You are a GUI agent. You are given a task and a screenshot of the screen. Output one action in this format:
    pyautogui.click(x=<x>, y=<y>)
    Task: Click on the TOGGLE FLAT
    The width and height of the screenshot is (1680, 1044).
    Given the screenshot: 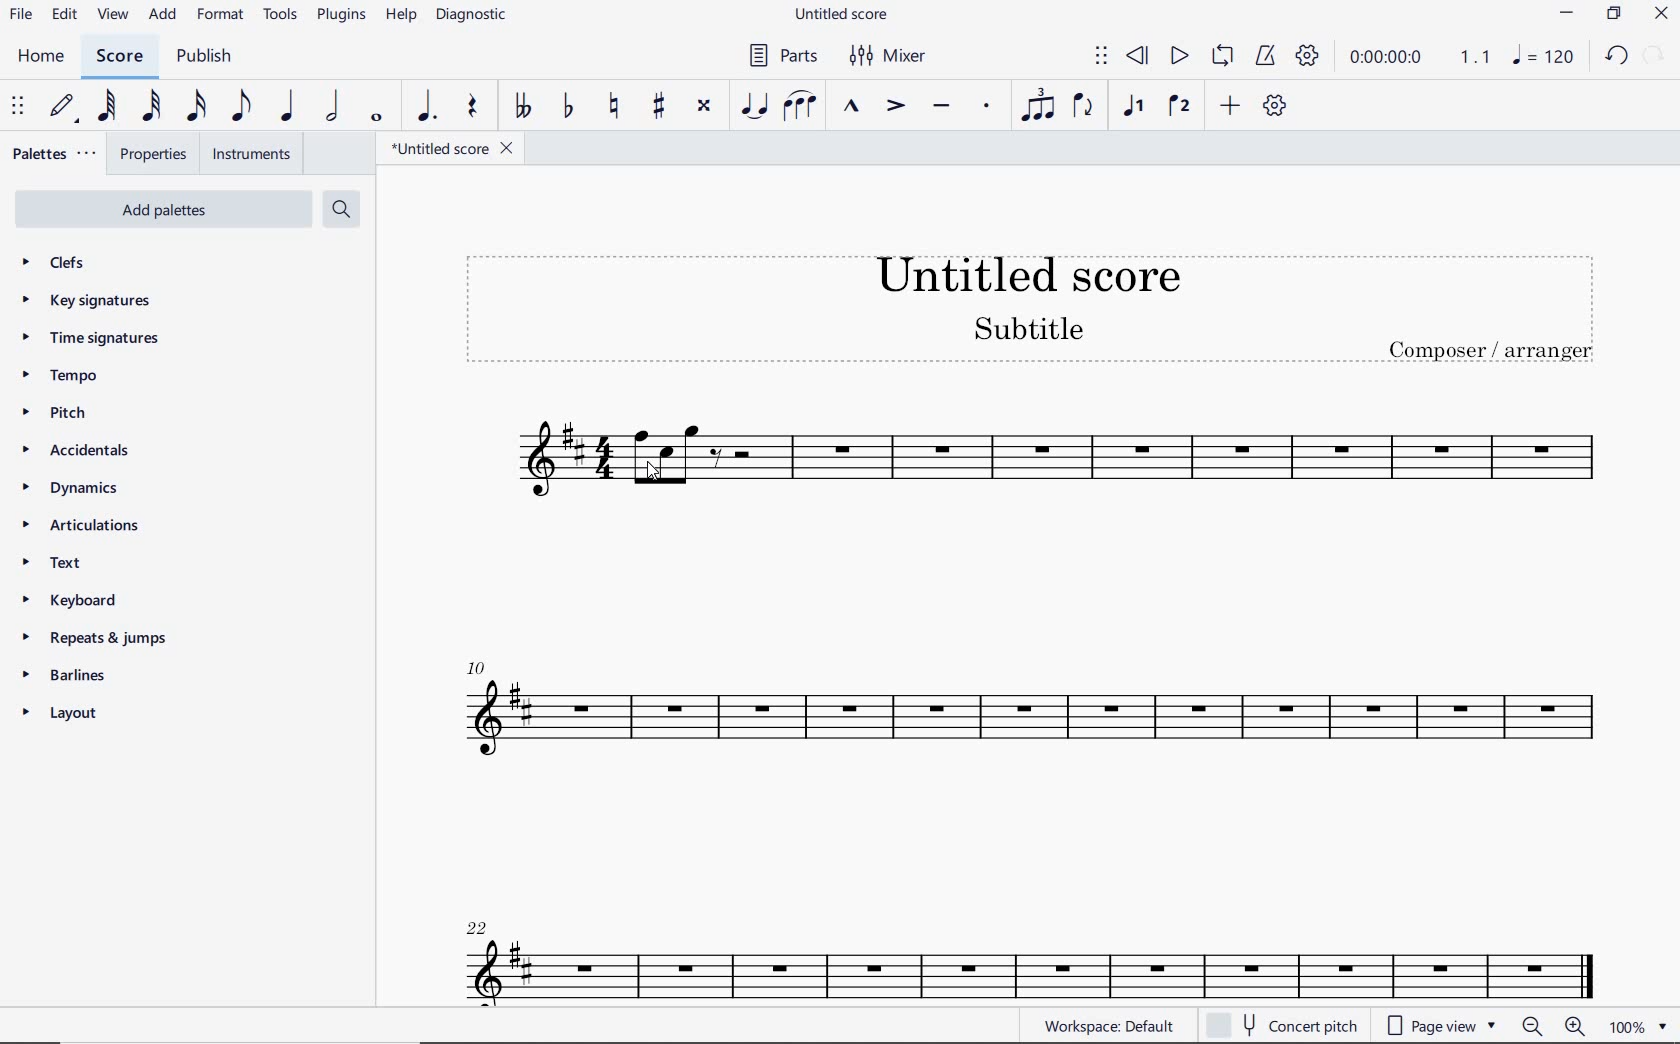 What is the action you would take?
    pyautogui.click(x=569, y=107)
    